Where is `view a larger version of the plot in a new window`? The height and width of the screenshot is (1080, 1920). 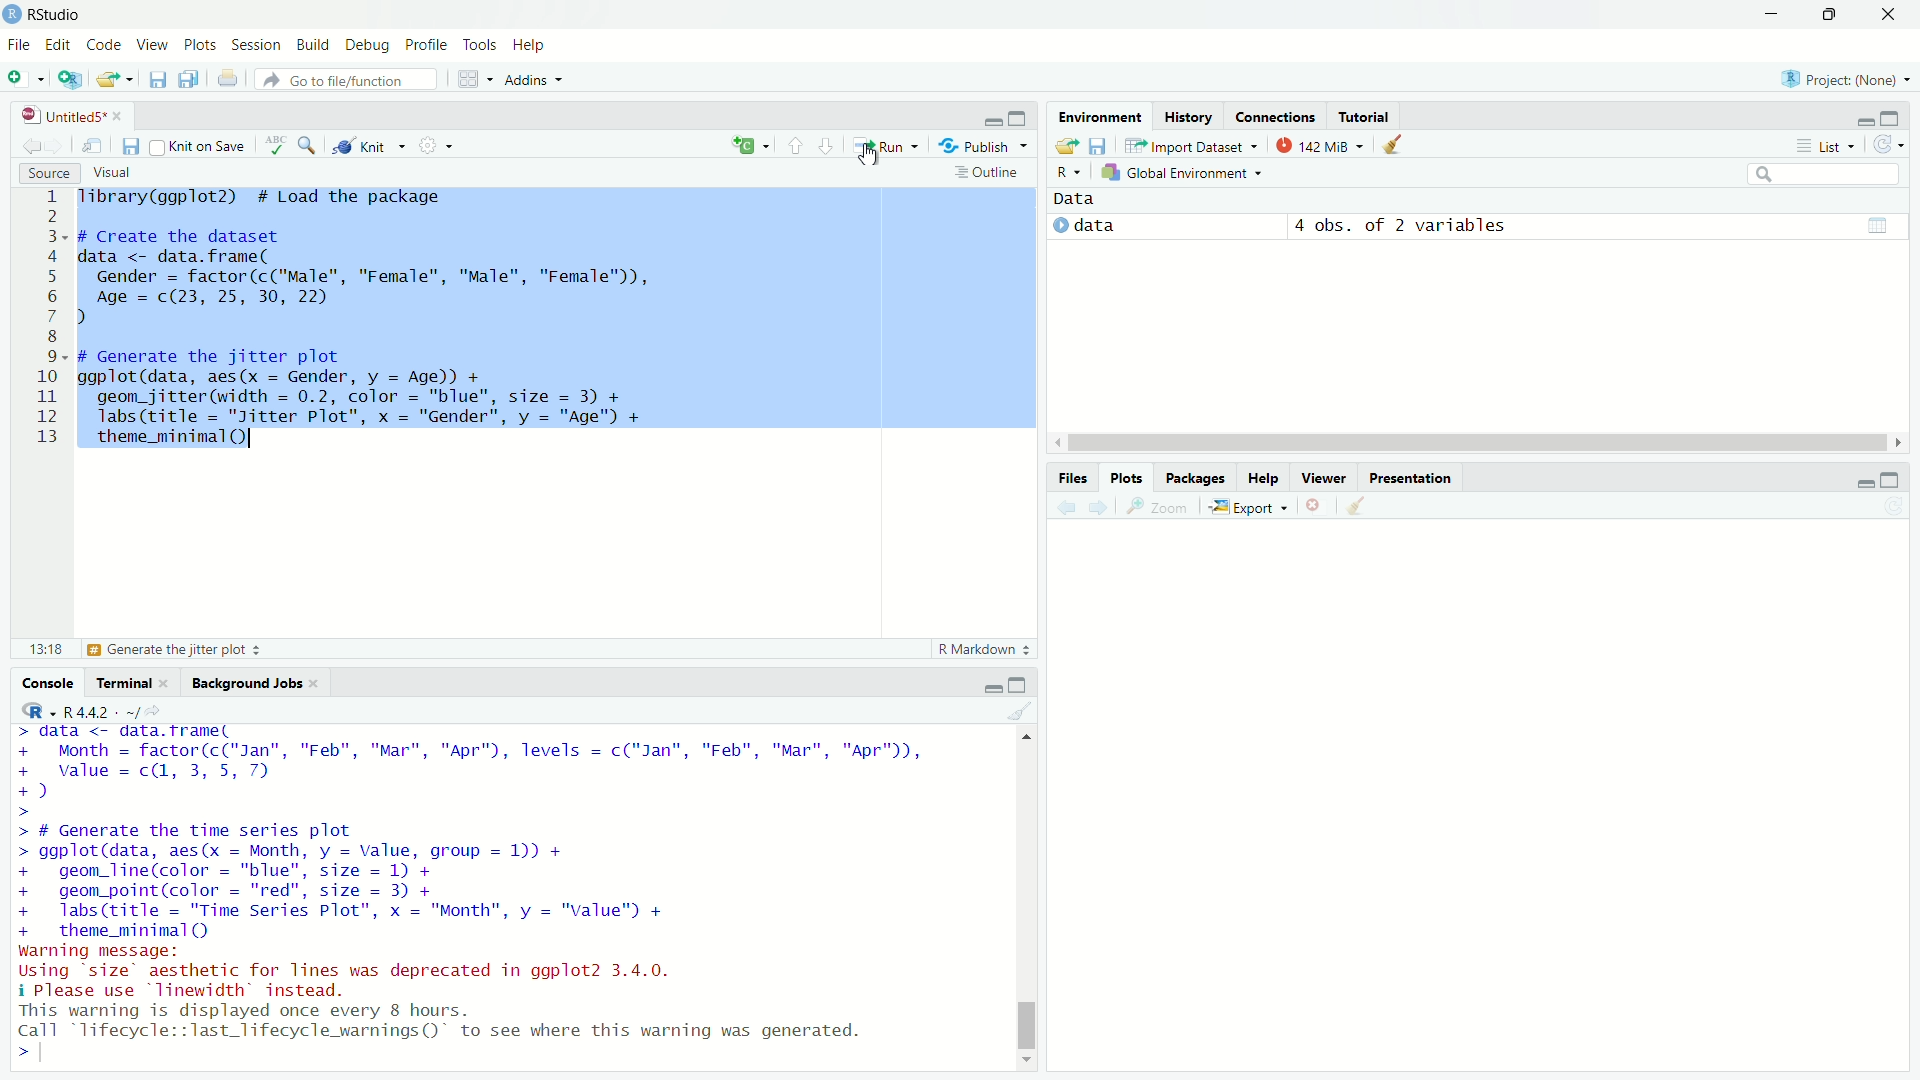 view a larger version of the plot in a new window is located at coordinates (1164, 508).